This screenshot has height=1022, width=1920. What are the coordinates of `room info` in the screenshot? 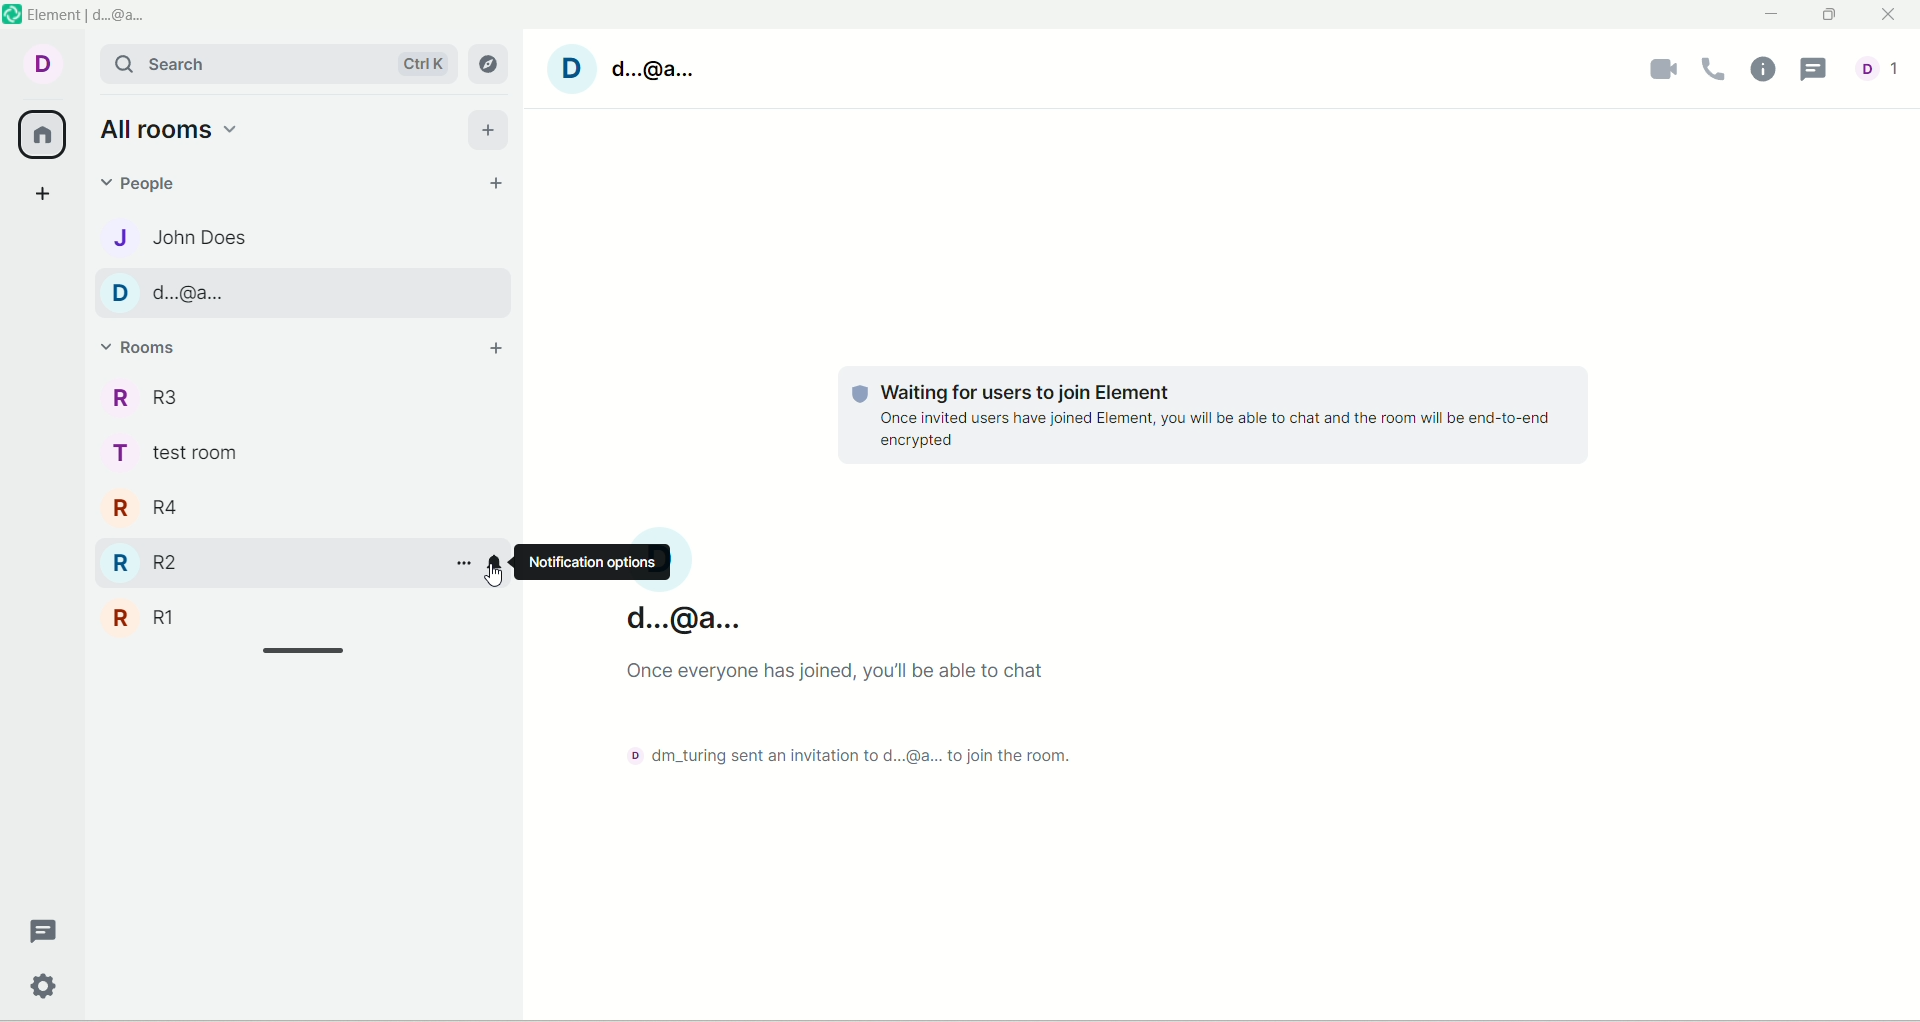 It's located at (1761, 73).